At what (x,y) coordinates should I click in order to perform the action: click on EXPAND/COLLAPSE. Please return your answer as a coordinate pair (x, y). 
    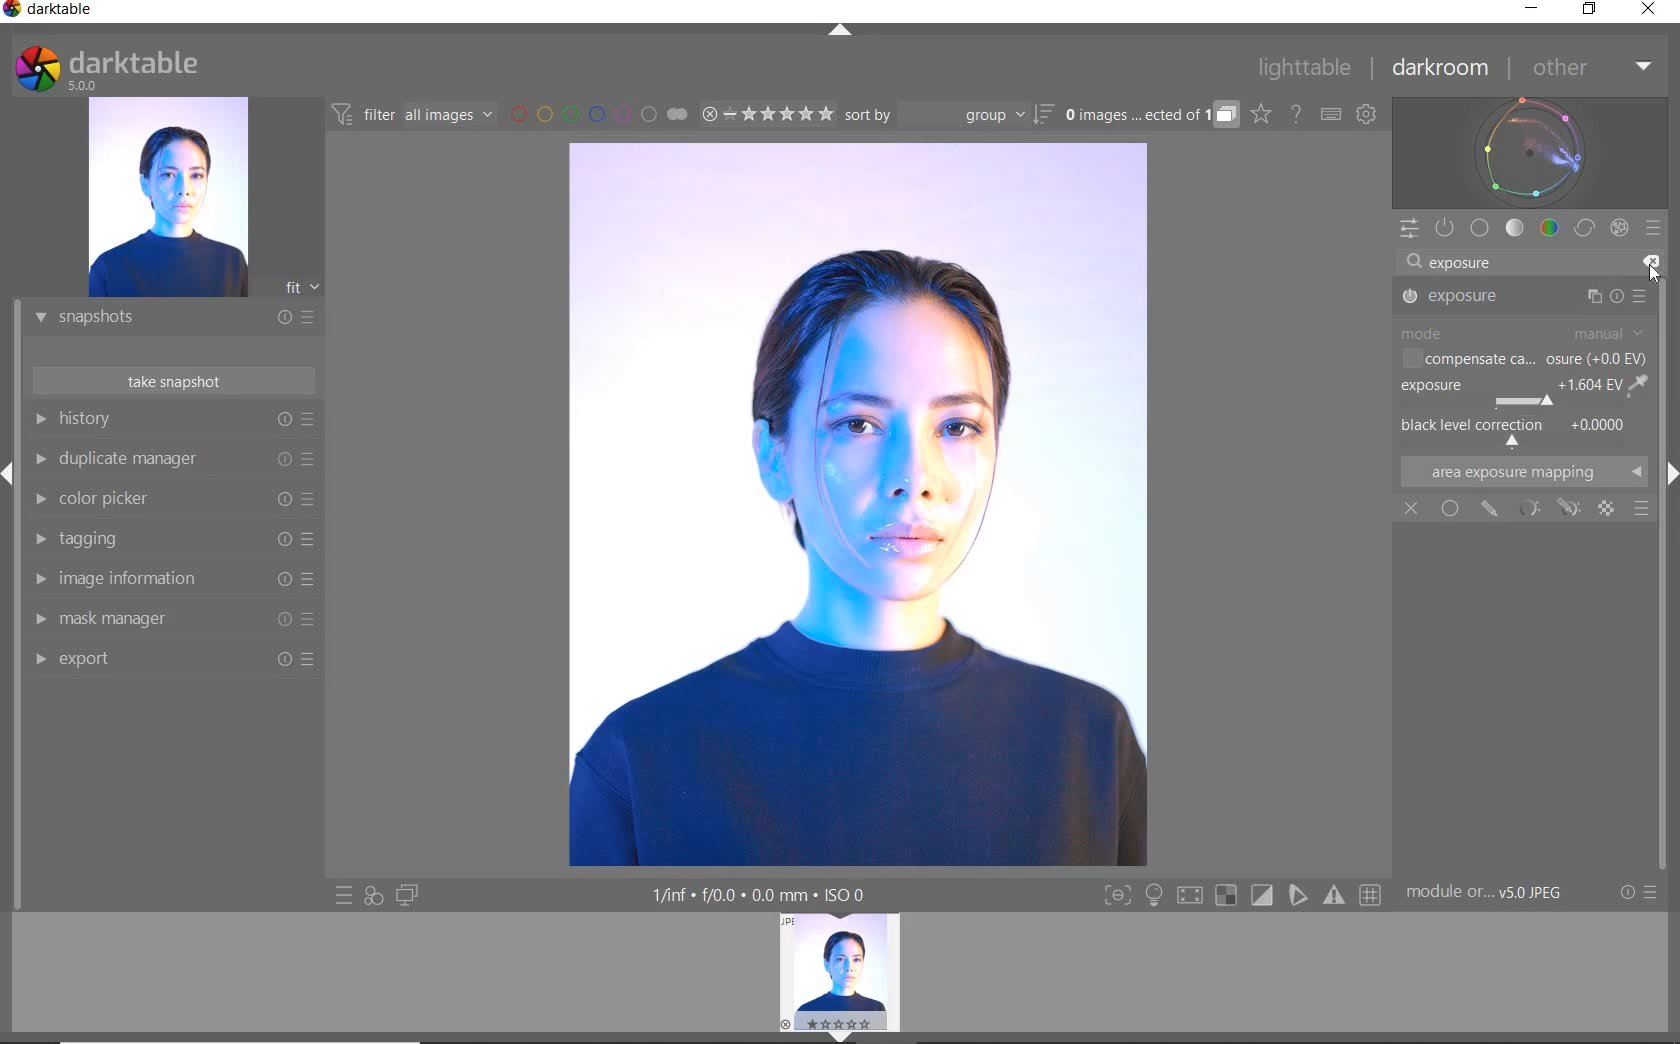
    Looking at the image, I should click on (843, 32).